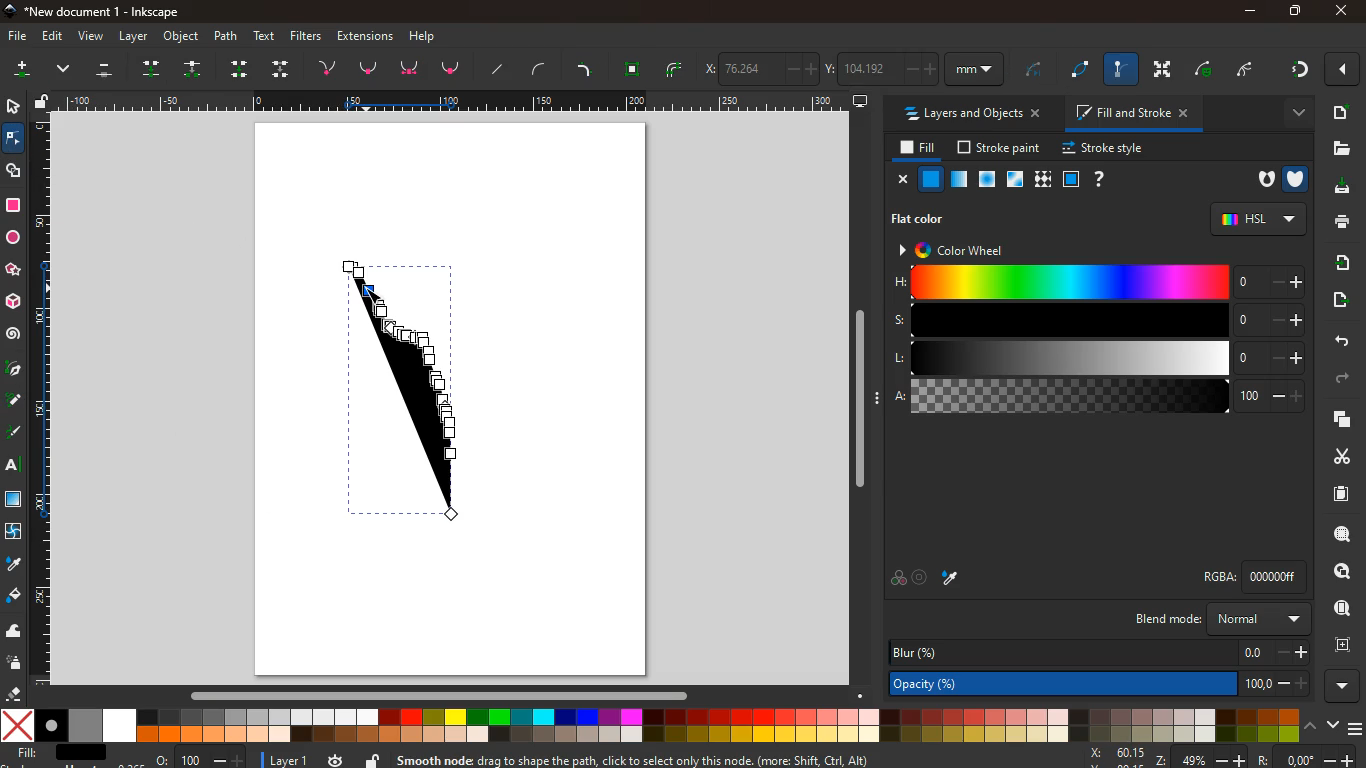 The image size is (1366, 768). I want to click on object, so click(182, 37).